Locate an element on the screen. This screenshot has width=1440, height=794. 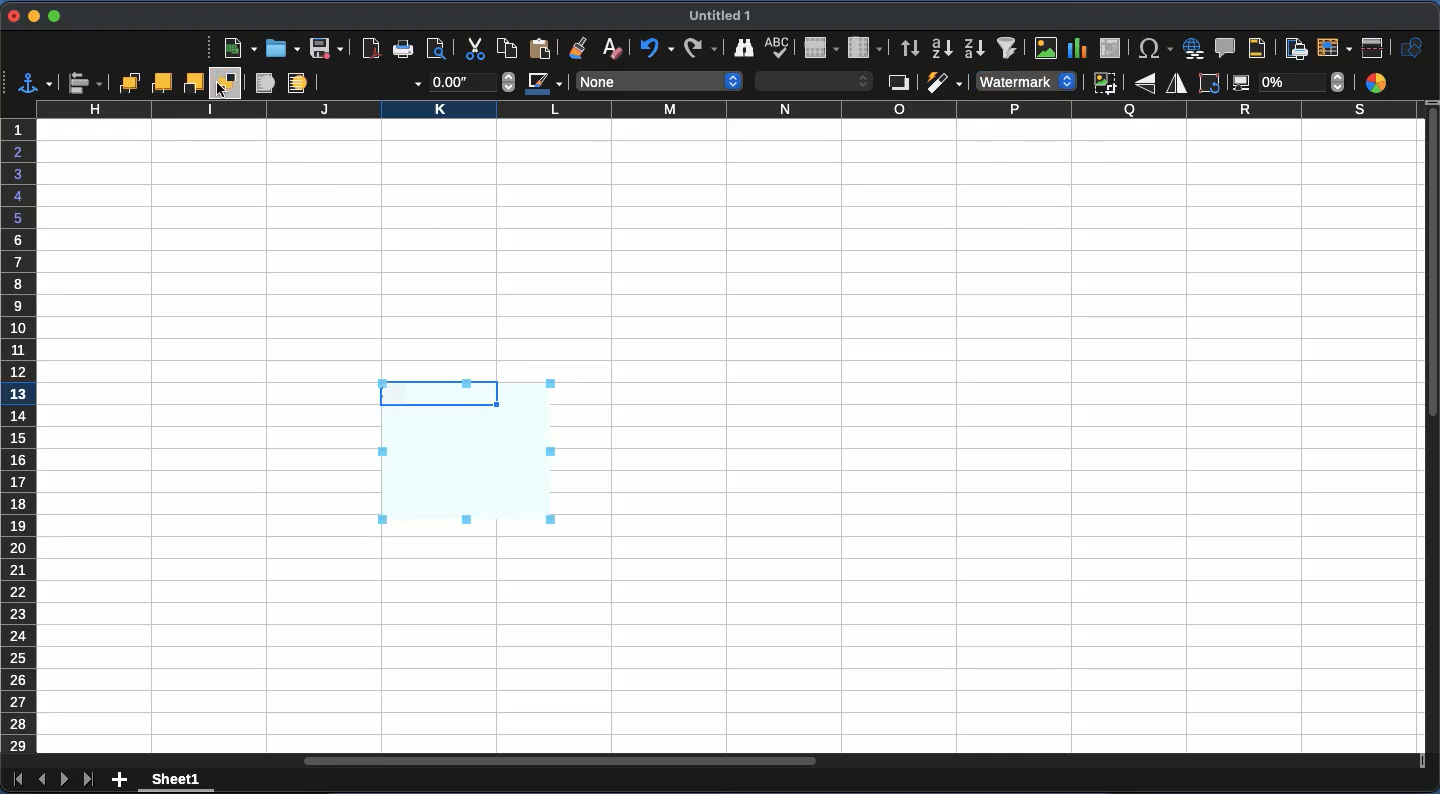
add is located at coordinates (122, 777).